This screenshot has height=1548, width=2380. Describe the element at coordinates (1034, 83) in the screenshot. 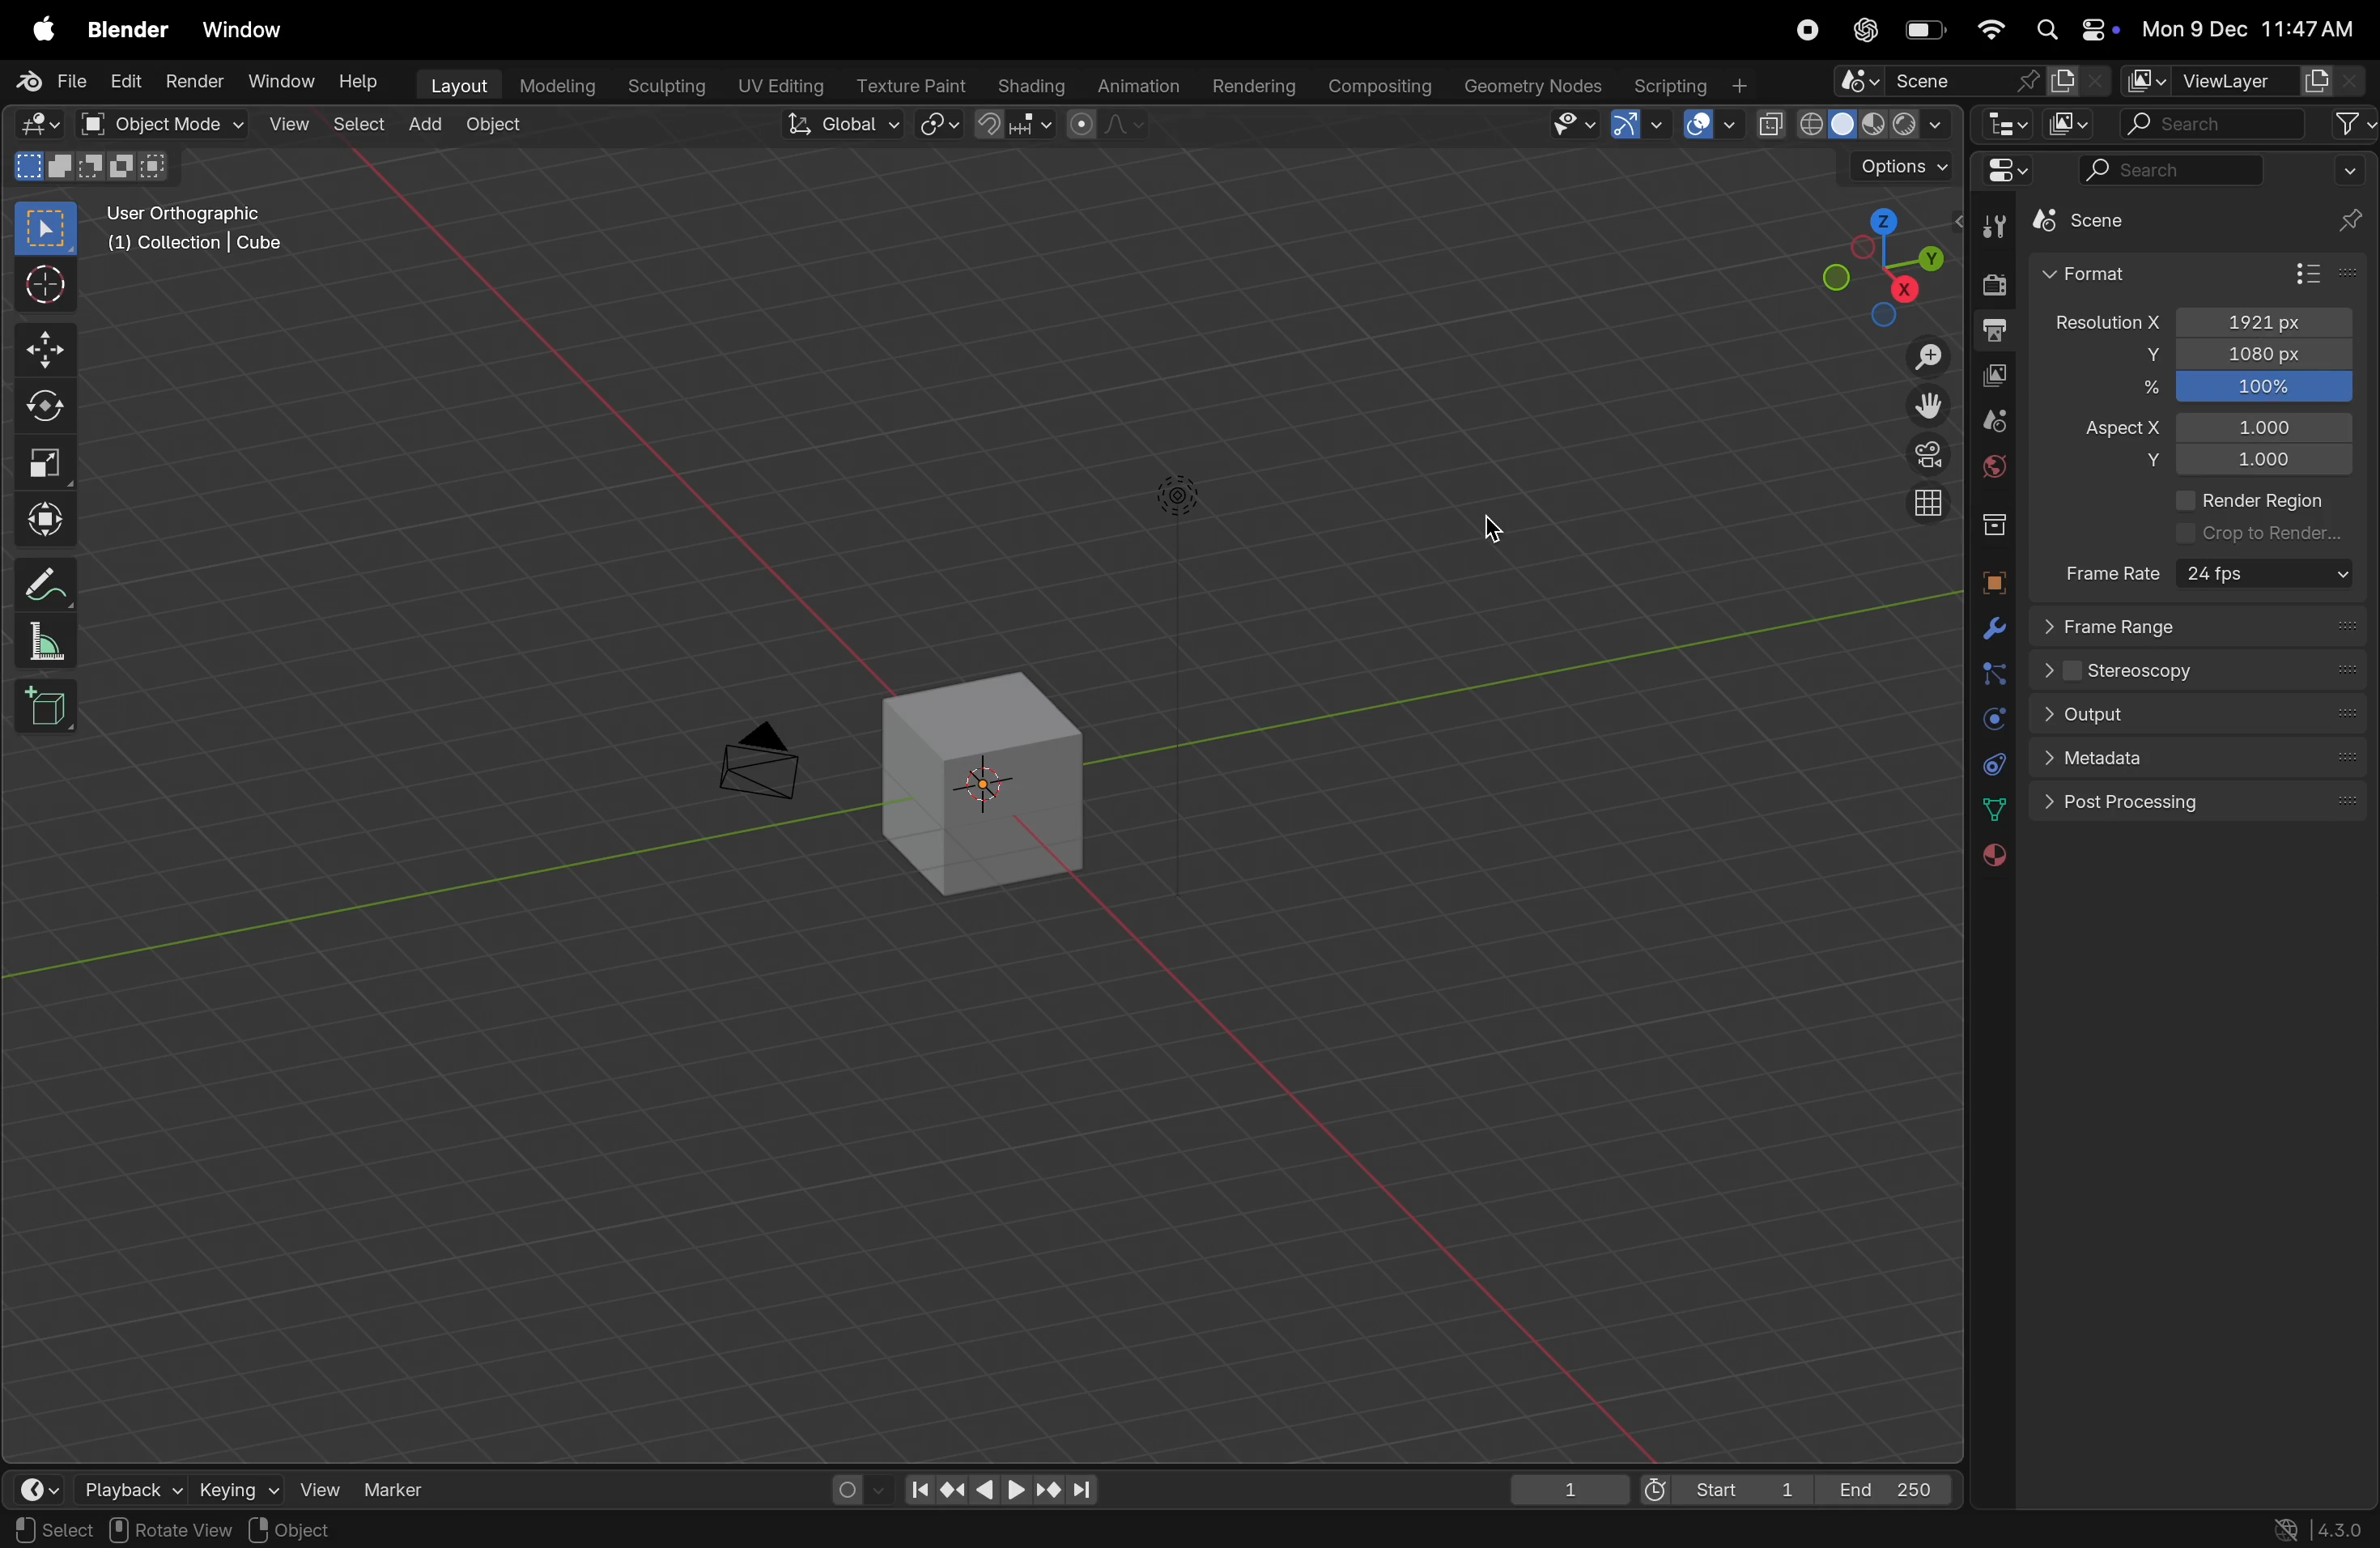

I see `Shading` at that location.